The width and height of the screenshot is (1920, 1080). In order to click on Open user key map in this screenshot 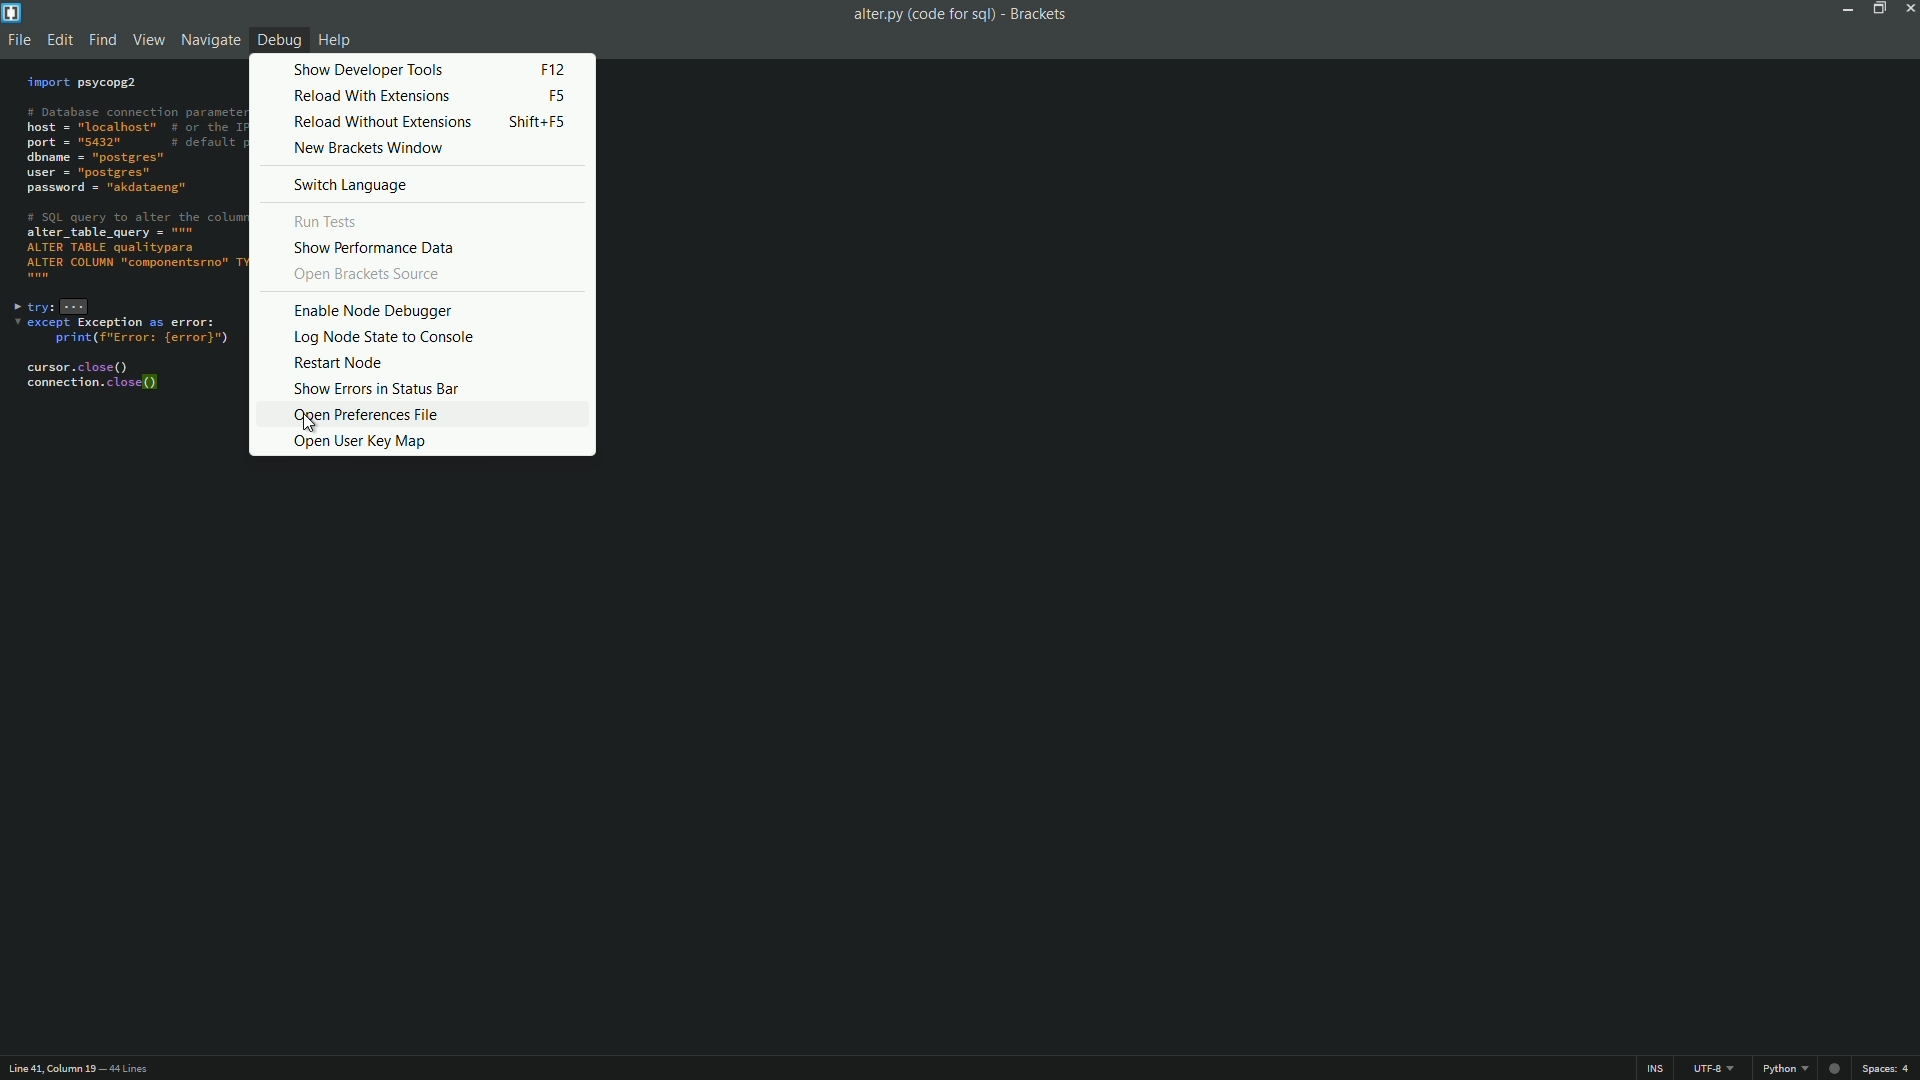, I will do `click(426, 440)`.